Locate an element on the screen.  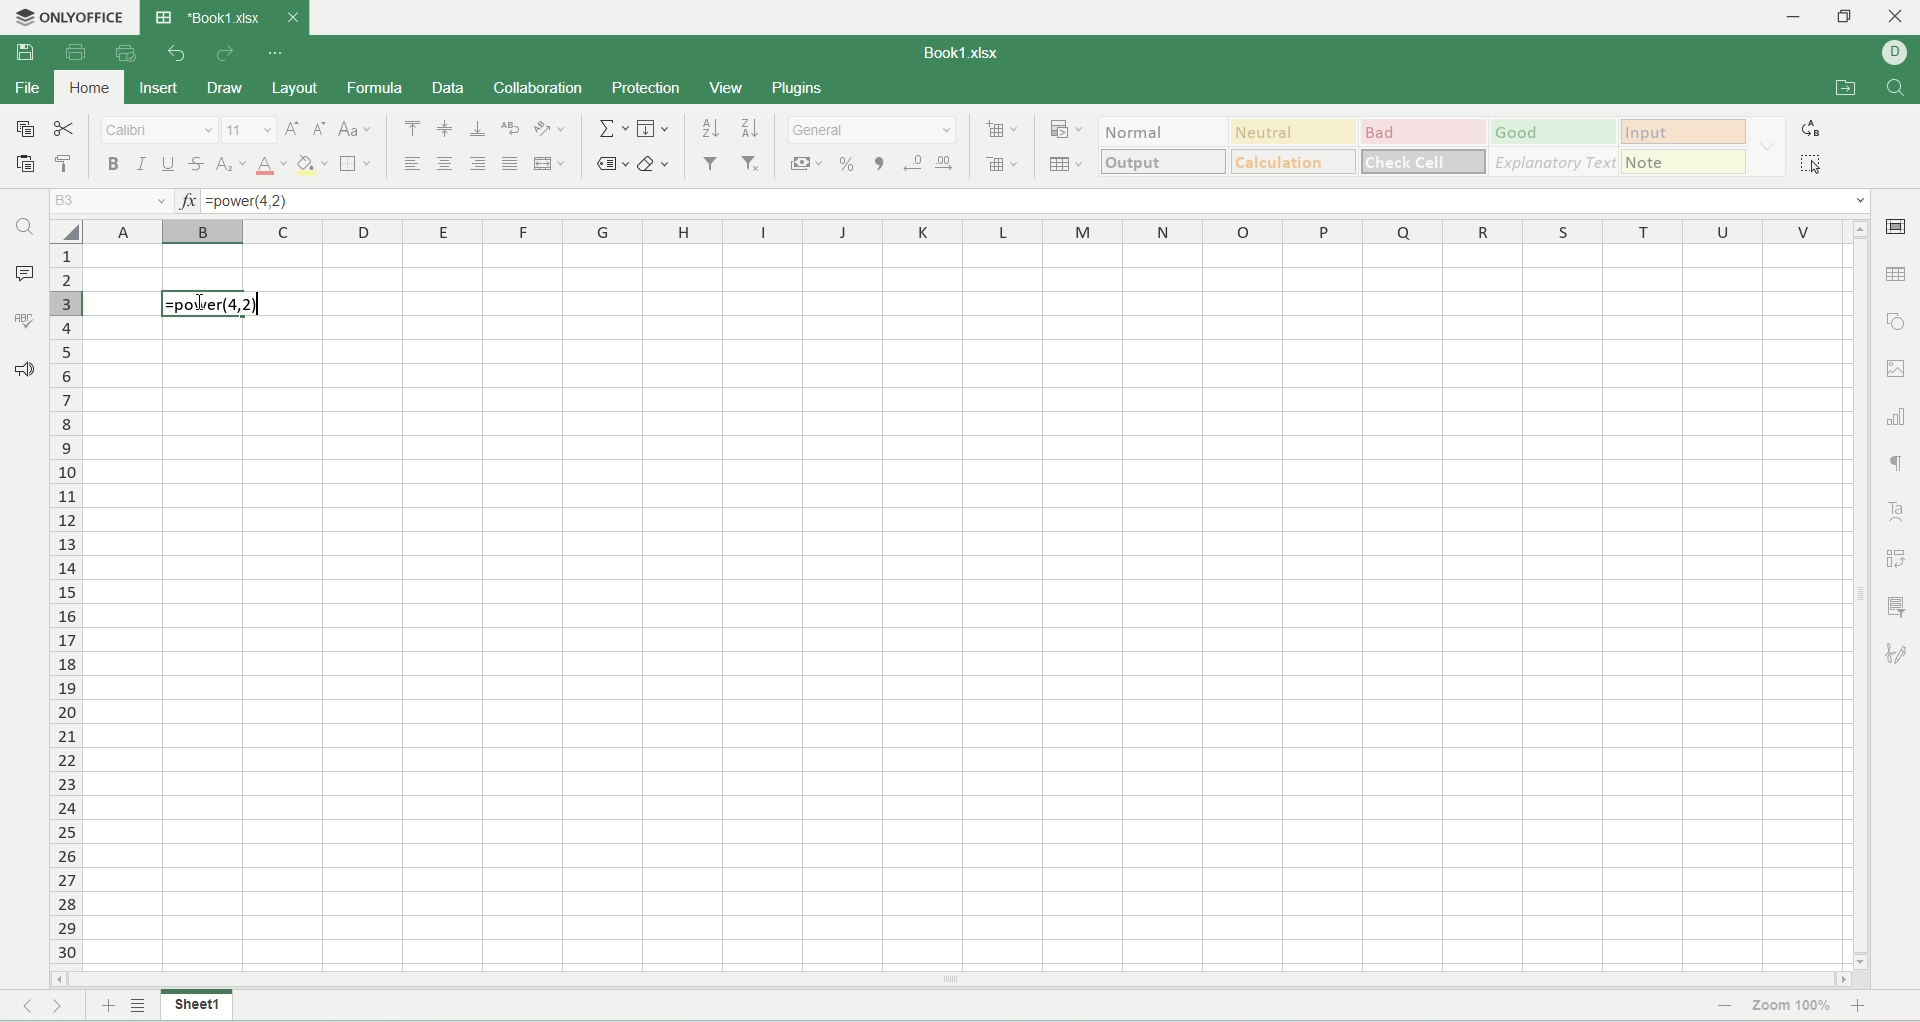
wrap text is located at coordinates (514, 128).